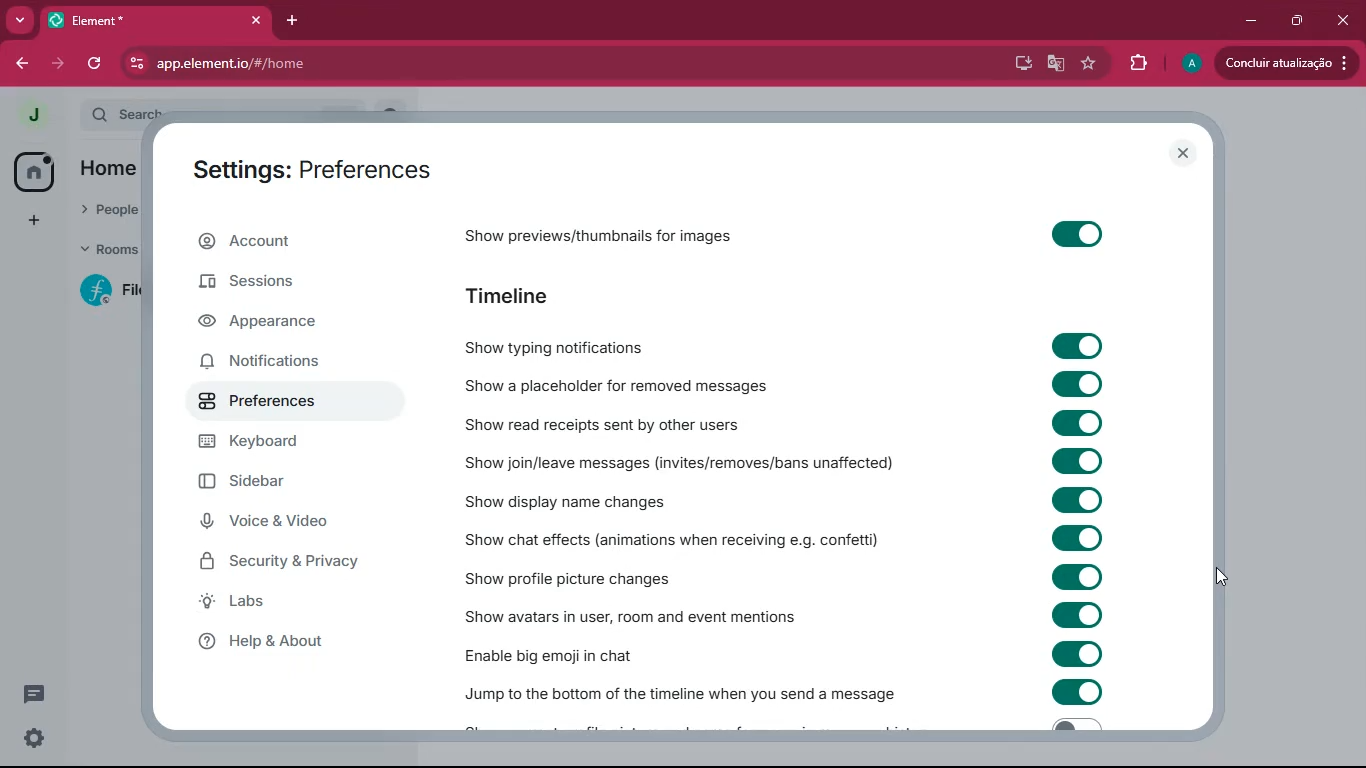 The image size is (1366, 768). I want to click on home, so click(111, 167).